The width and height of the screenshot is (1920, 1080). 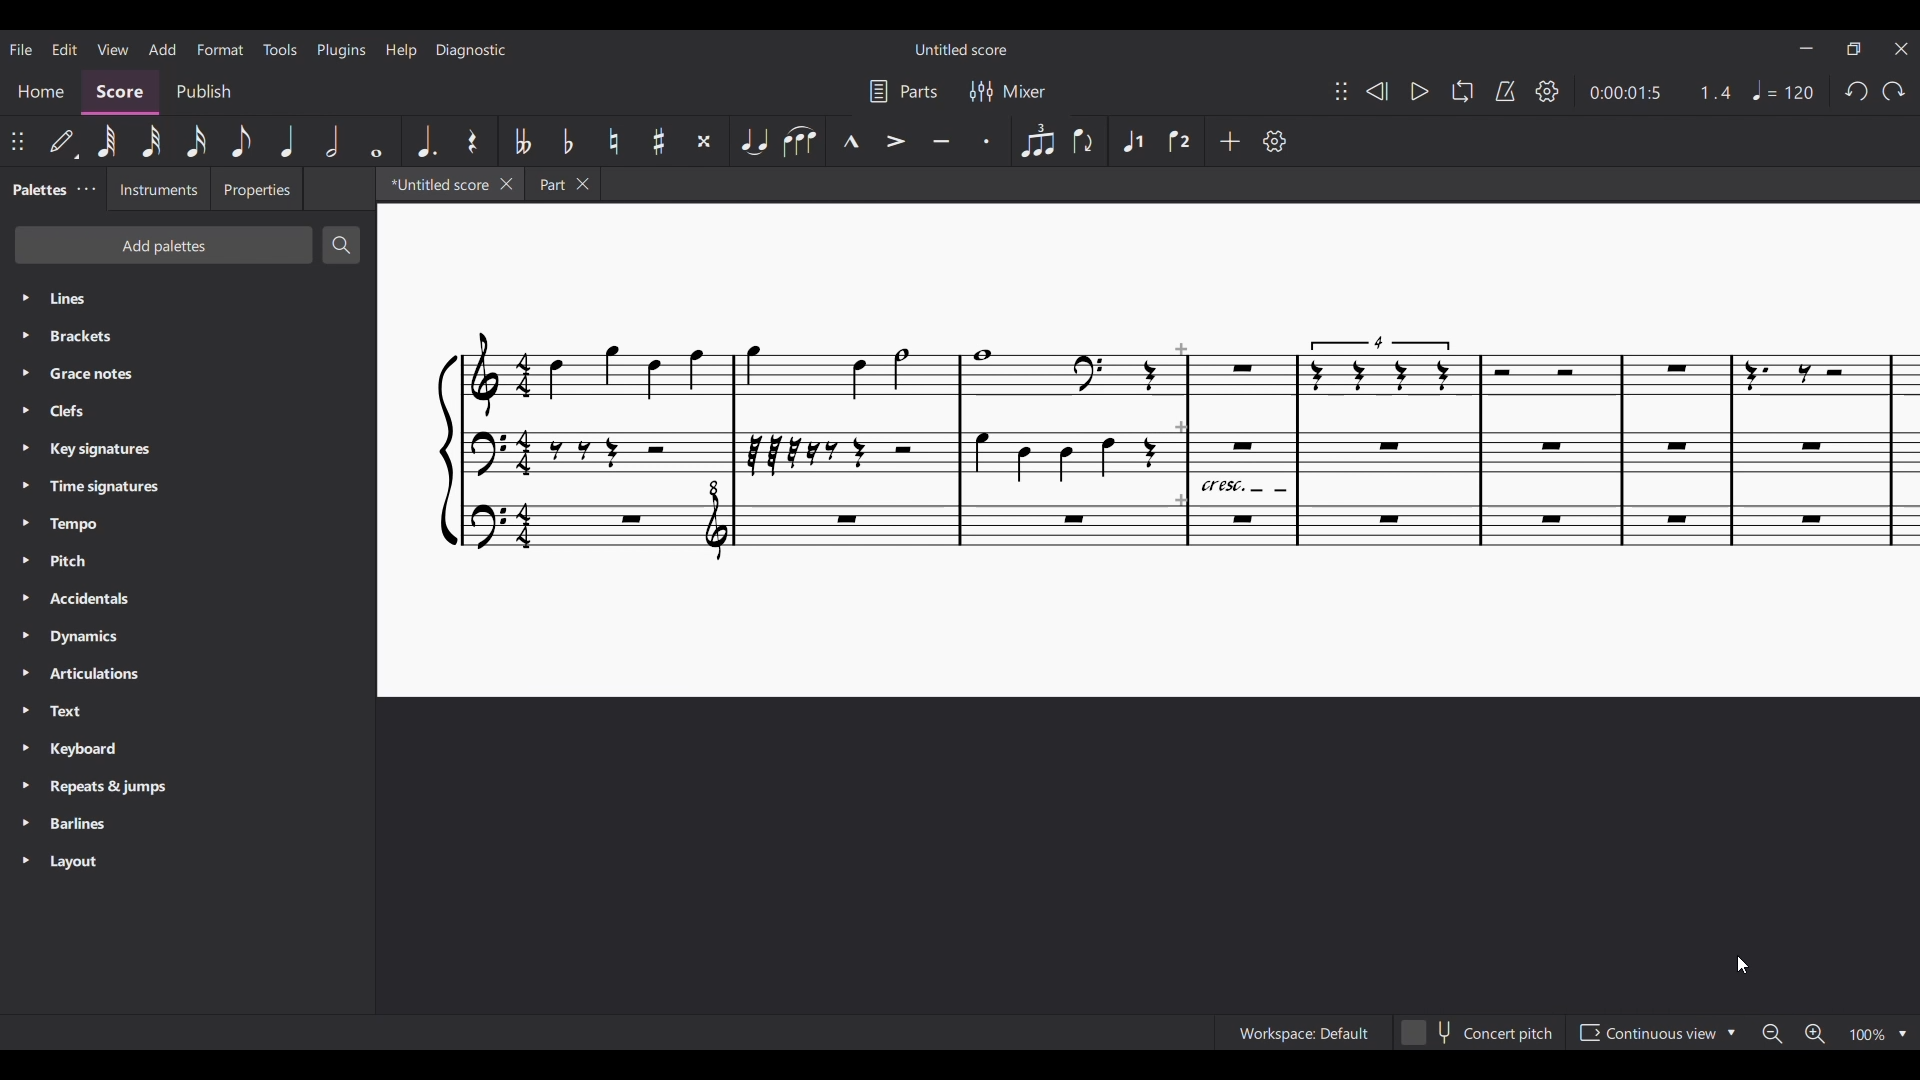 I want to click on Default, so click(x=63, y=142).